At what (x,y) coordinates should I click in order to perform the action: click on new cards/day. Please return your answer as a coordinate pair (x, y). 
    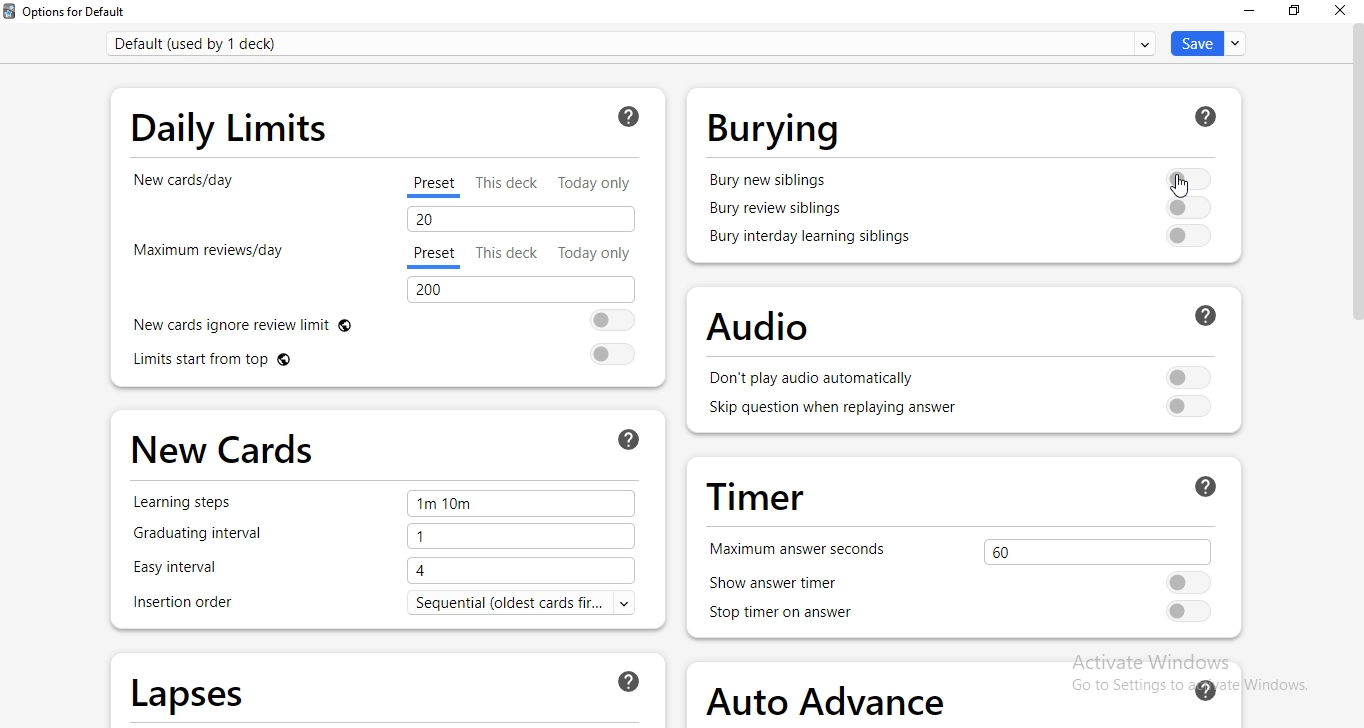
    Looking at the image, I should click on (186, 189).